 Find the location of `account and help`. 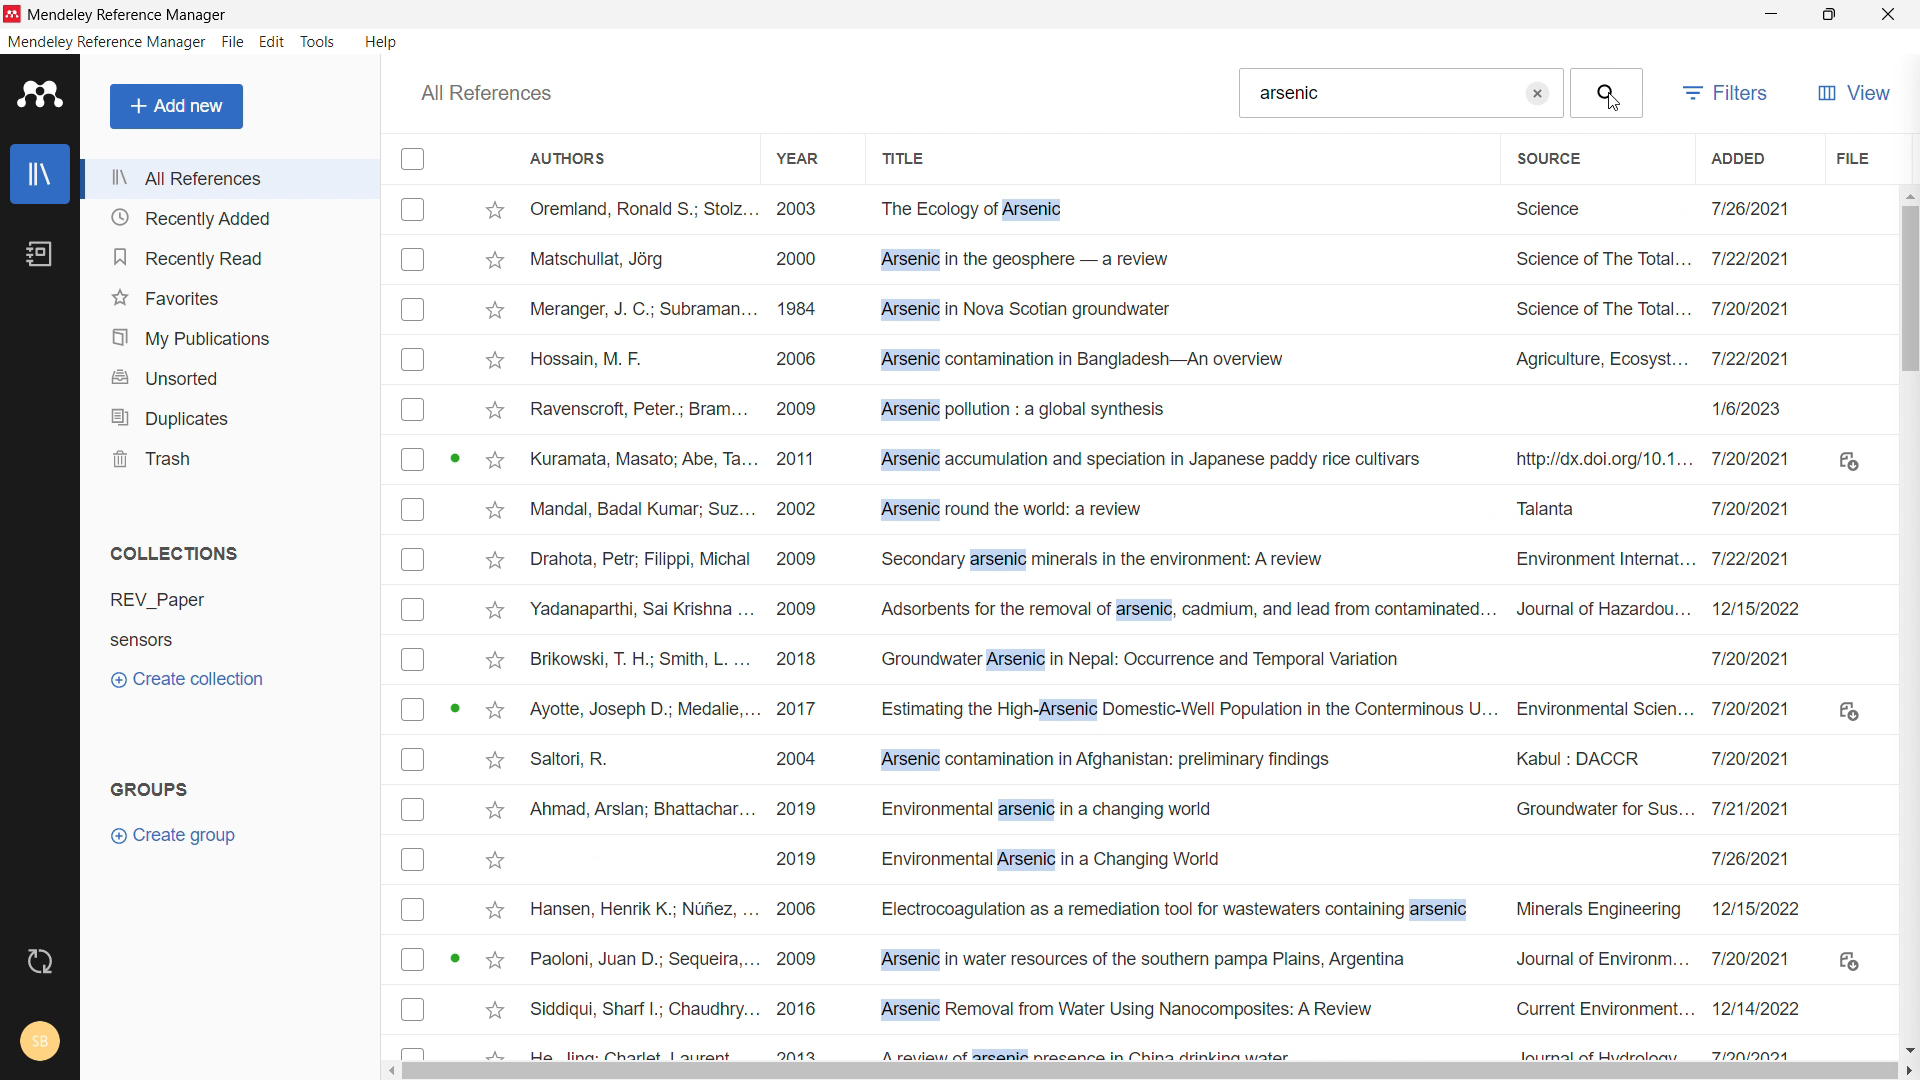

account and help is located at coordinates (40, 1041).